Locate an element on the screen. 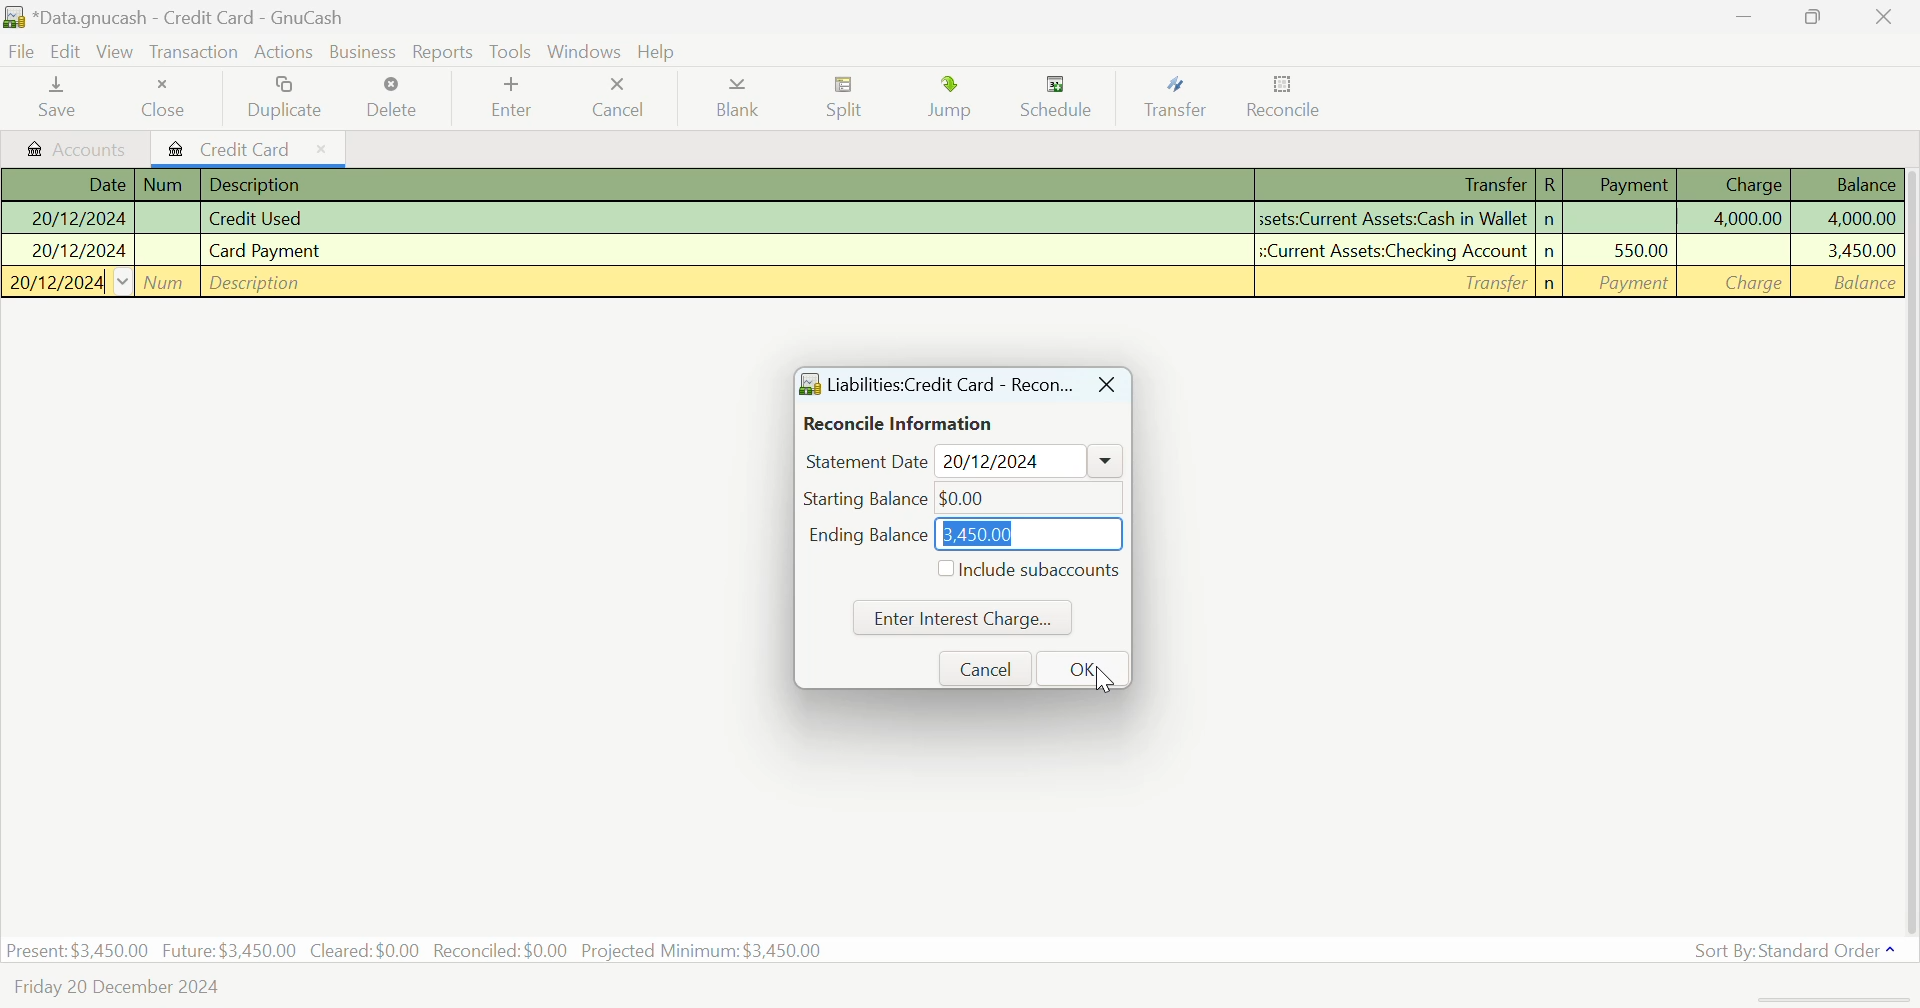 Image resolution: width=1920 pixels, height=1008 pixels. Reconcile Information is located at coordinates (900, 425).